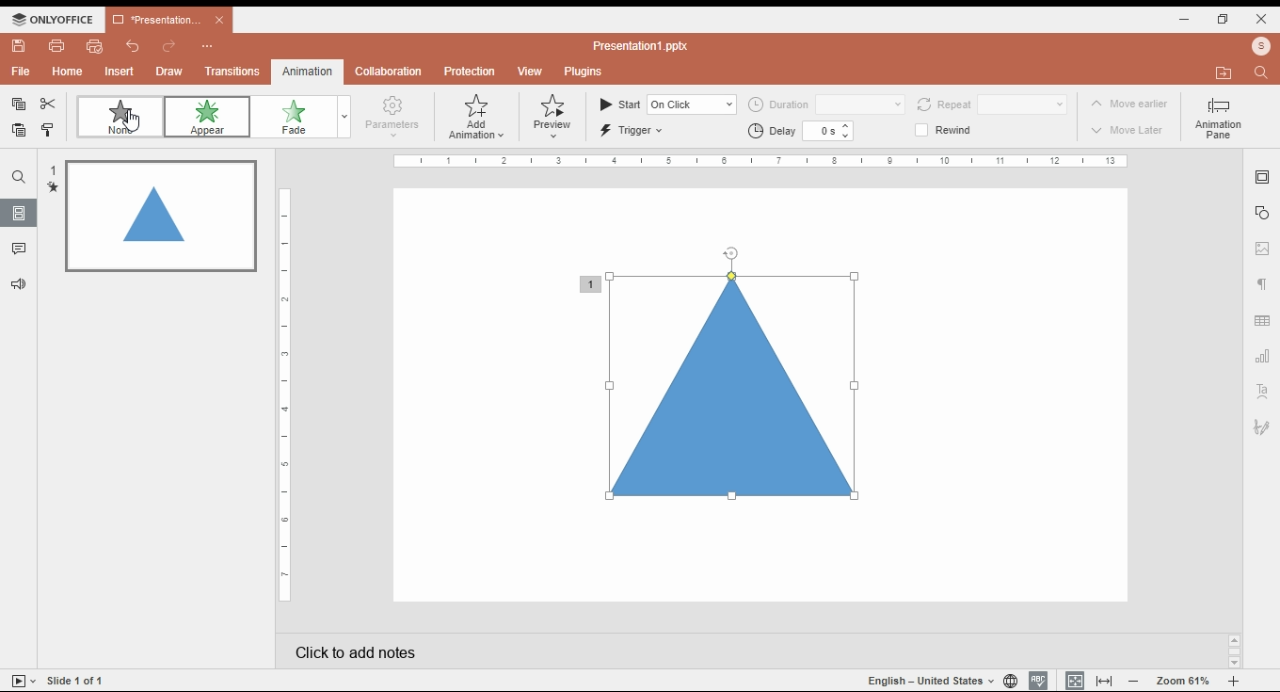  I want to click on animation: none, so click(120, 116).